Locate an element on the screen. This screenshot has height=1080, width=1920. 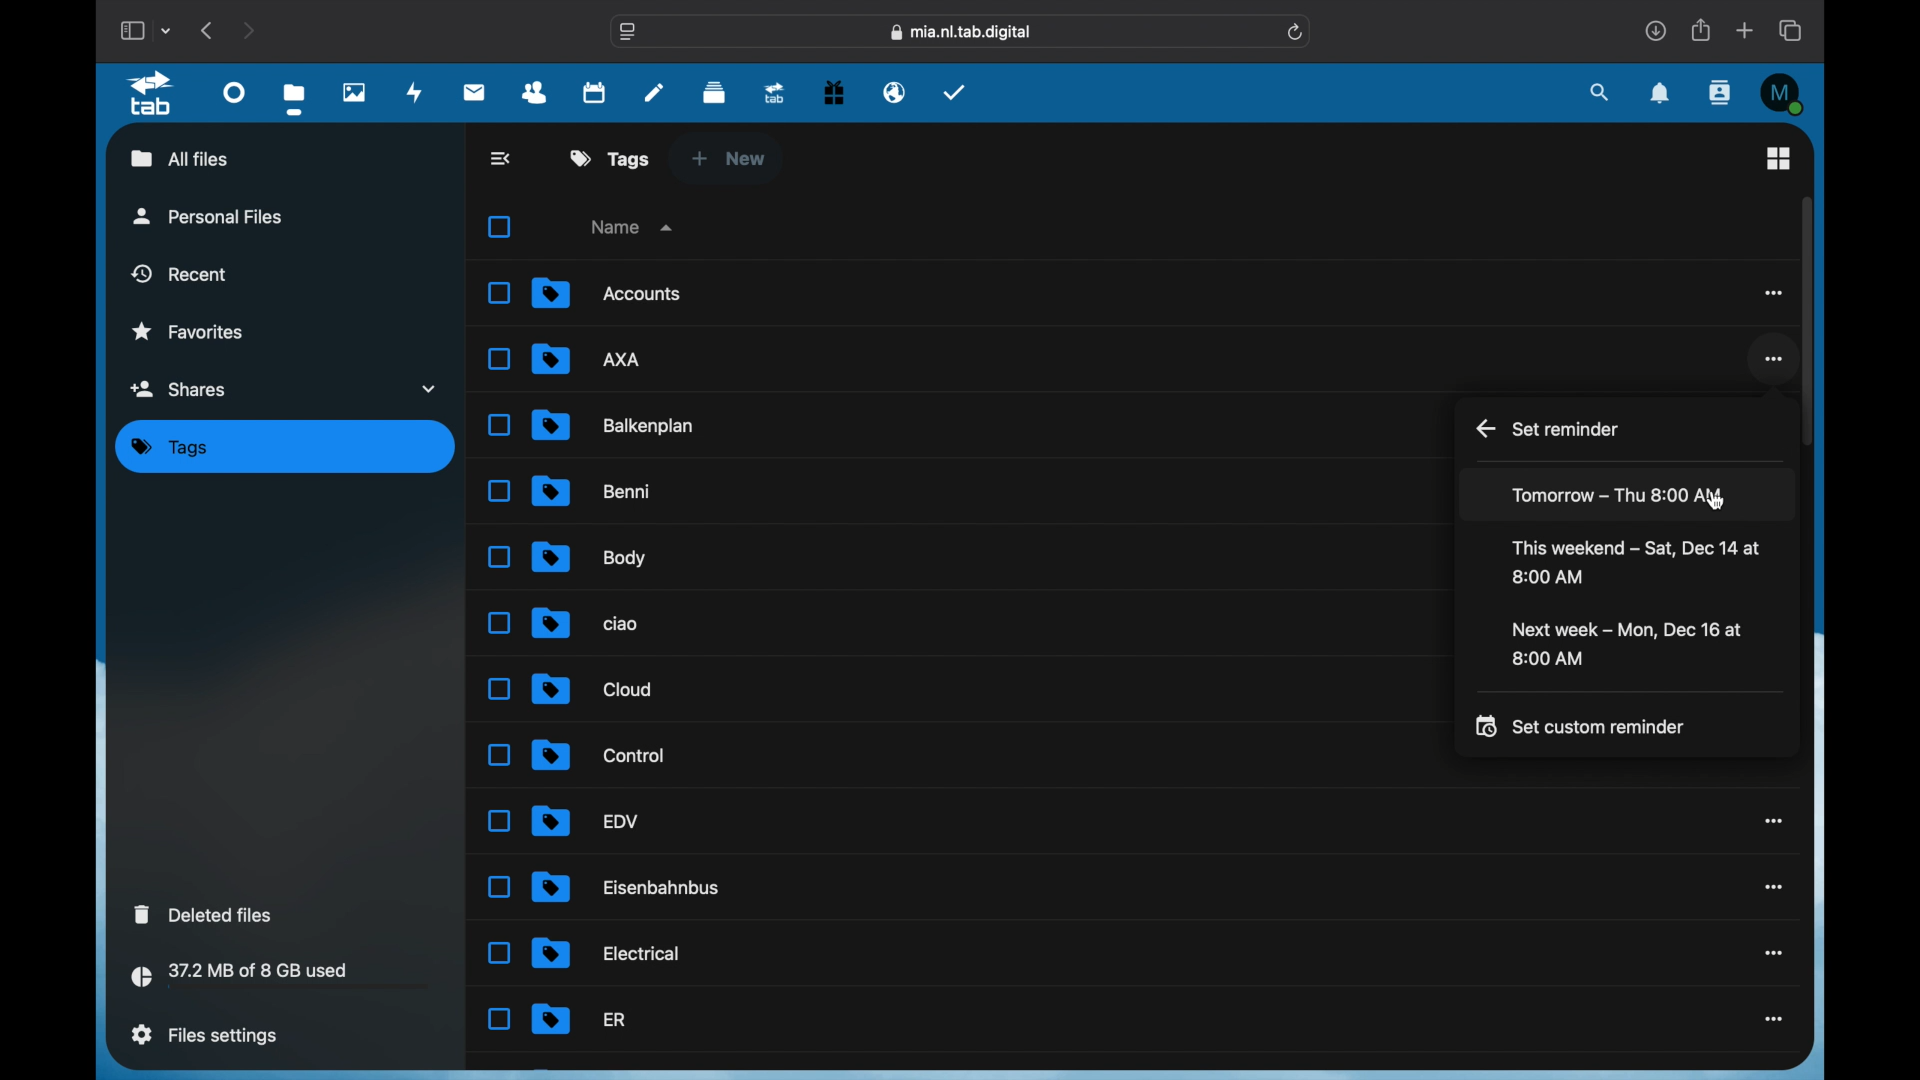
Unselected Checkbox is located at coordinates (498, 953).